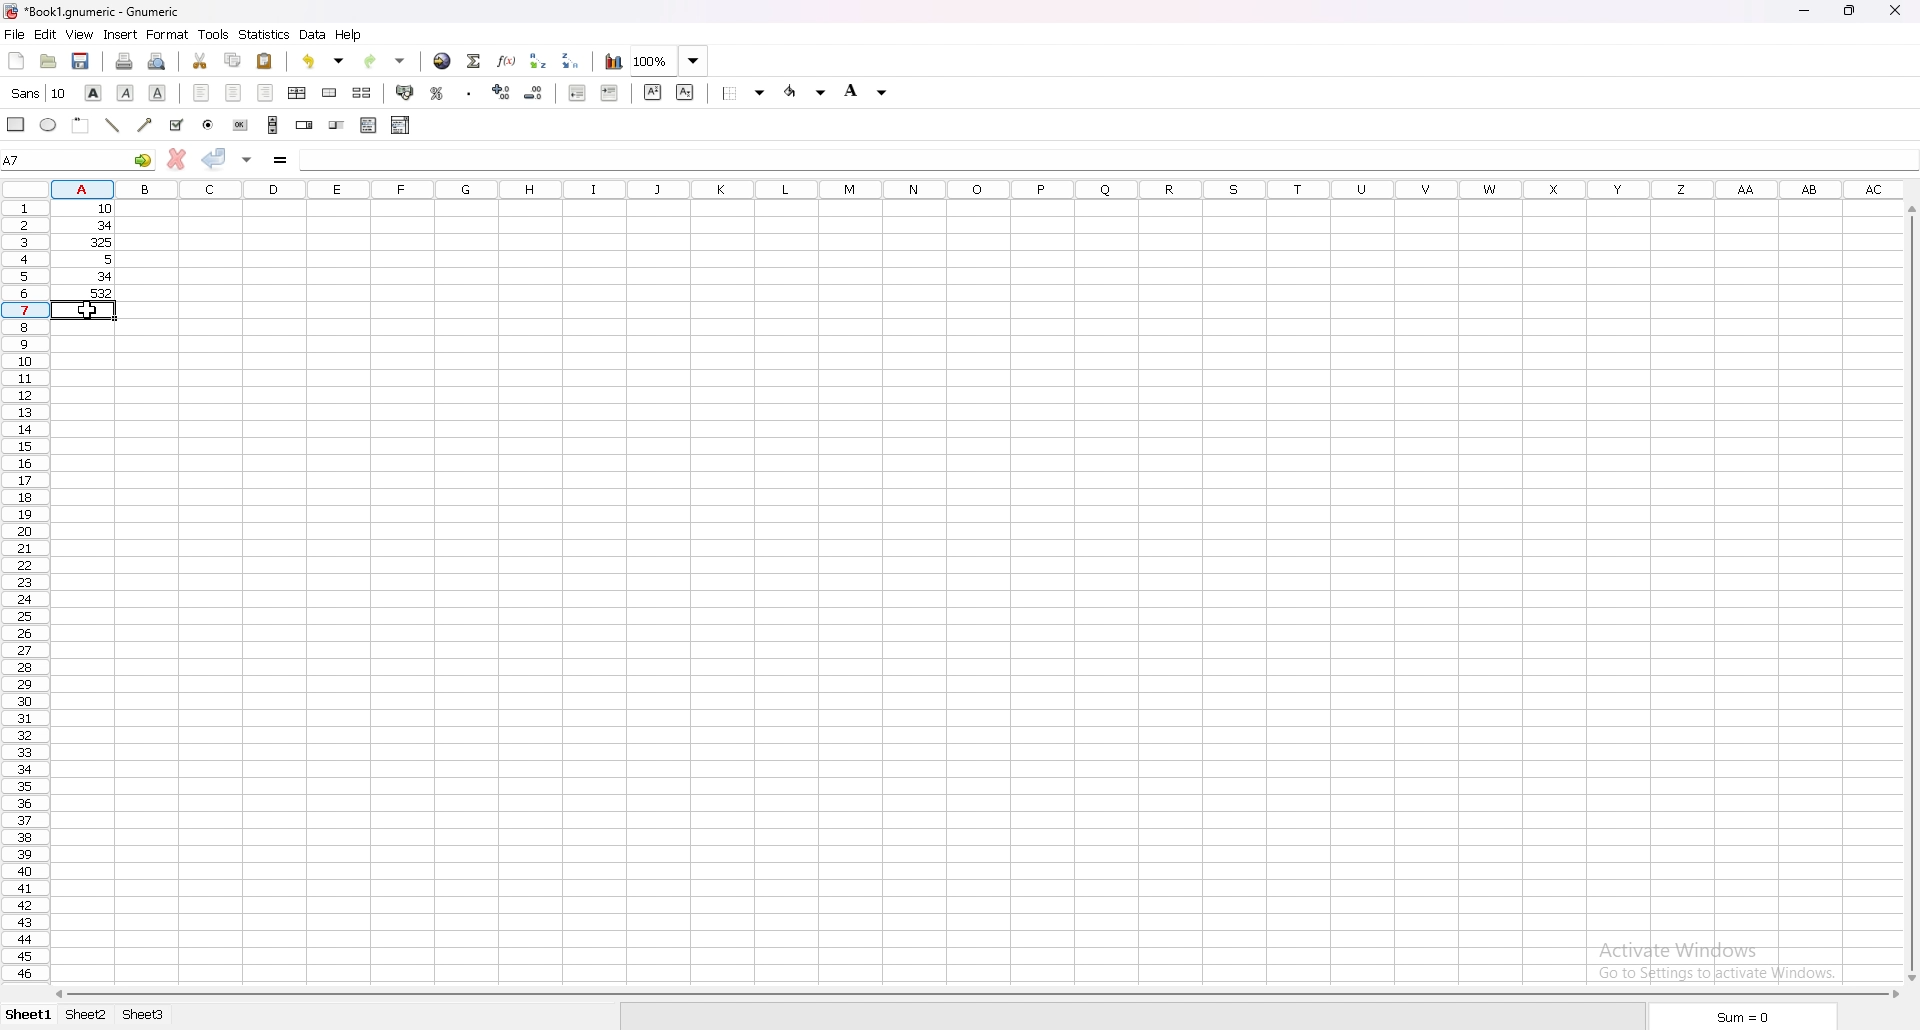 The height and width of the screenshot is (1030, 1920). I want to click on center, so click(234, 92).